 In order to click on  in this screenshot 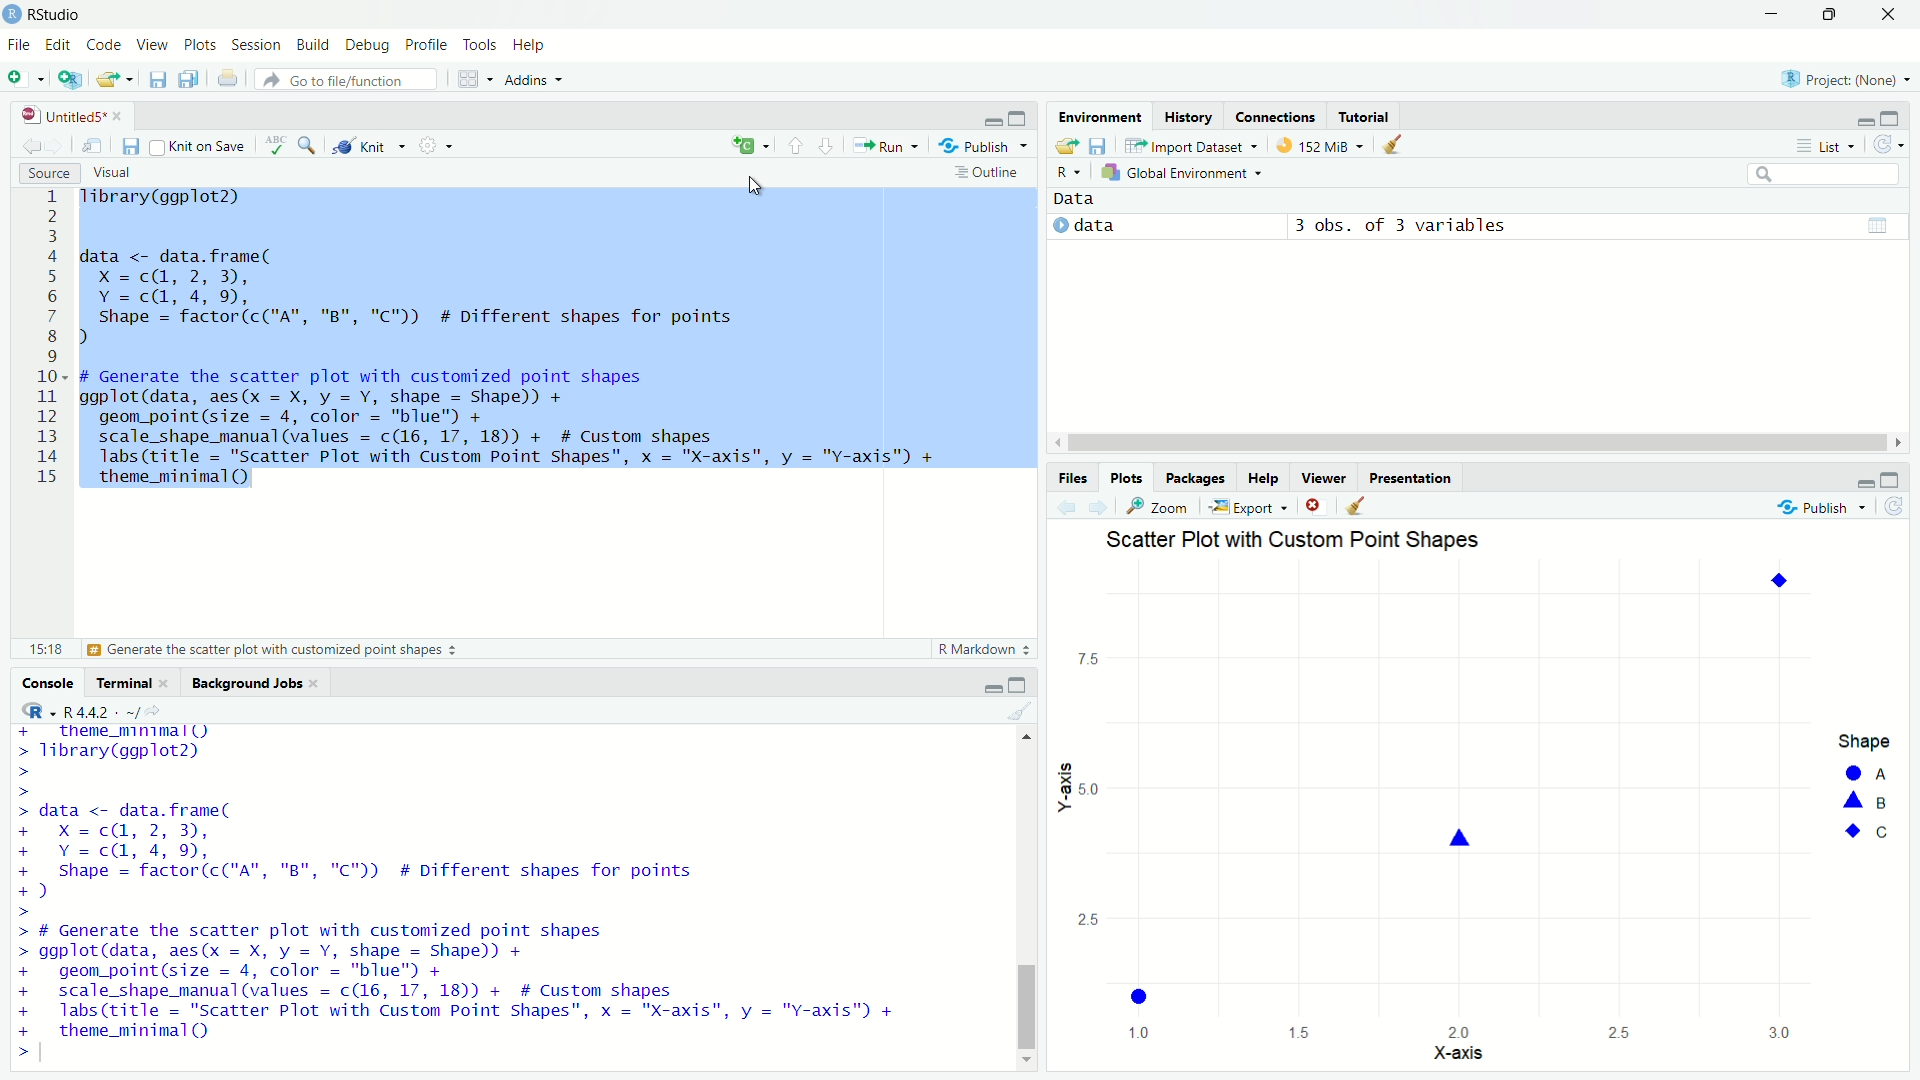, I will do `click(1410, 478)`.